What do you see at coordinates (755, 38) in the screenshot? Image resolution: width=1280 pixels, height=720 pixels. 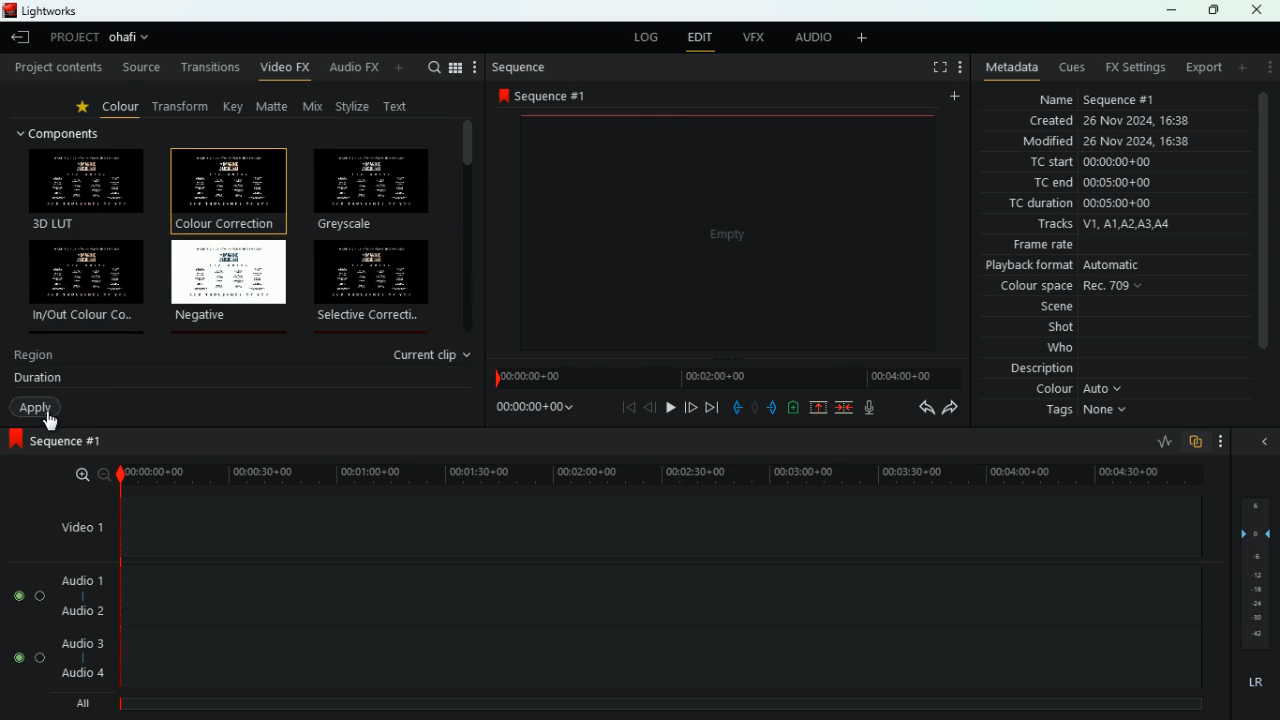 I see `vfx` at bounding box center [755, 38].